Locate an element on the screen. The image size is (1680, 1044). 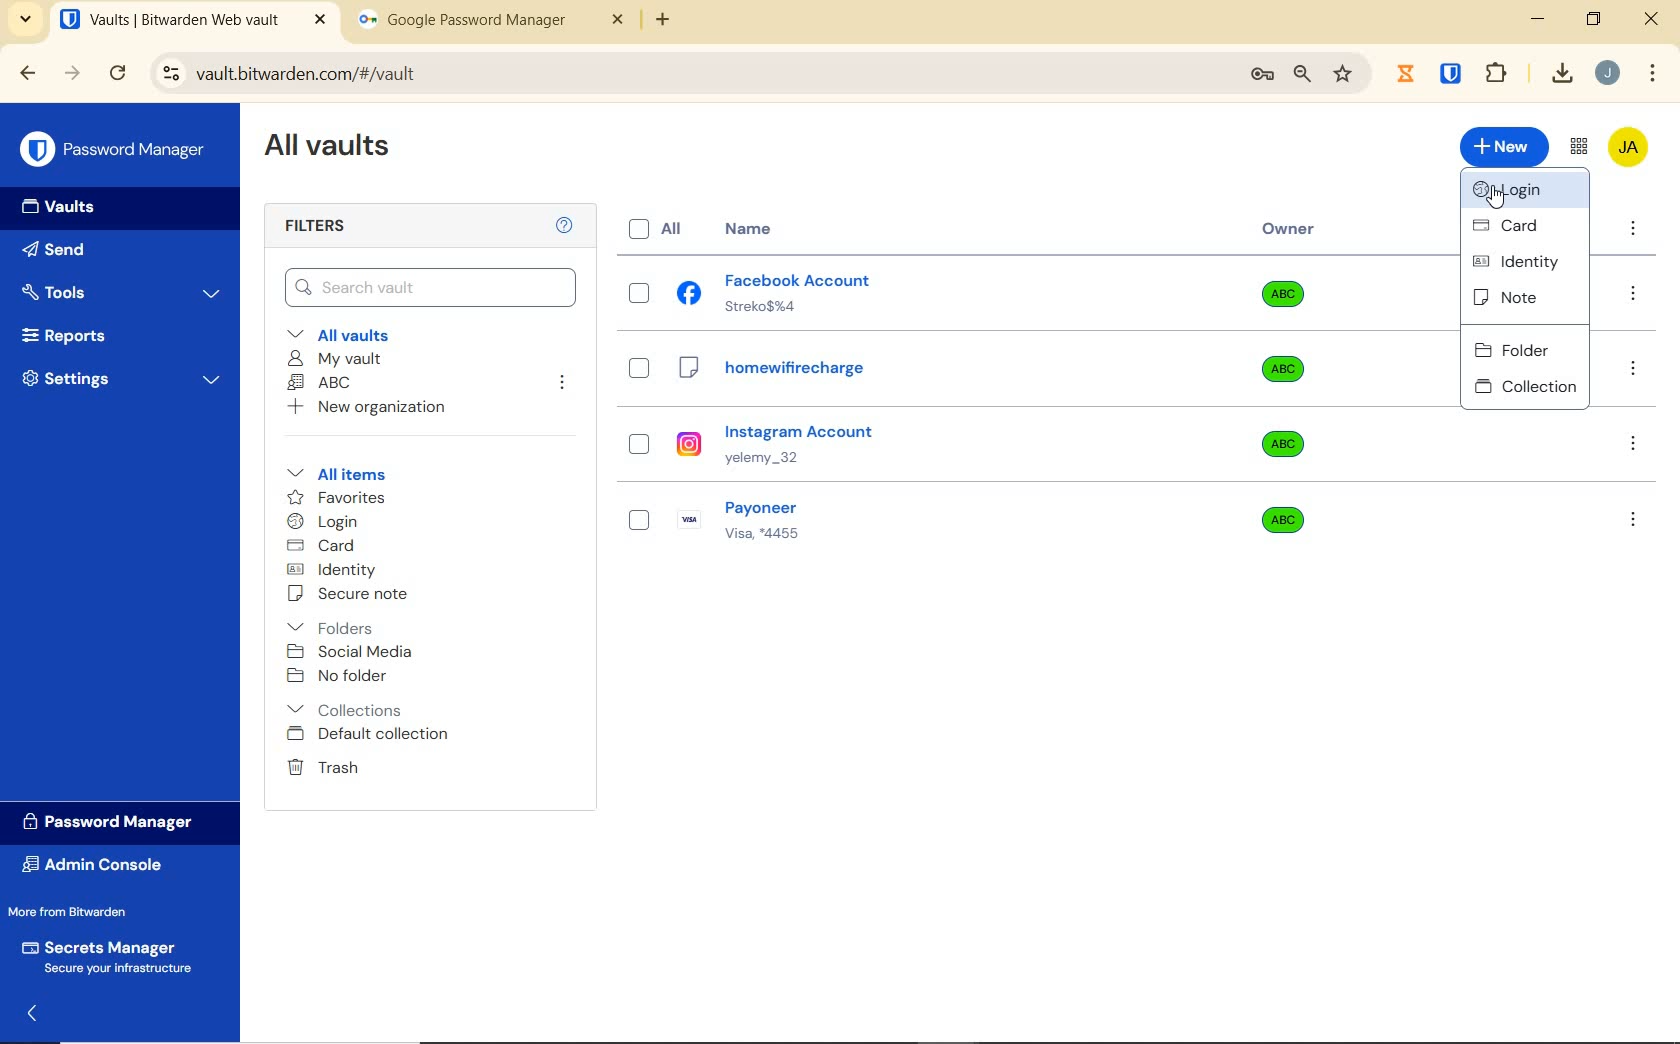
Trash is located at coordinates (319, 766).